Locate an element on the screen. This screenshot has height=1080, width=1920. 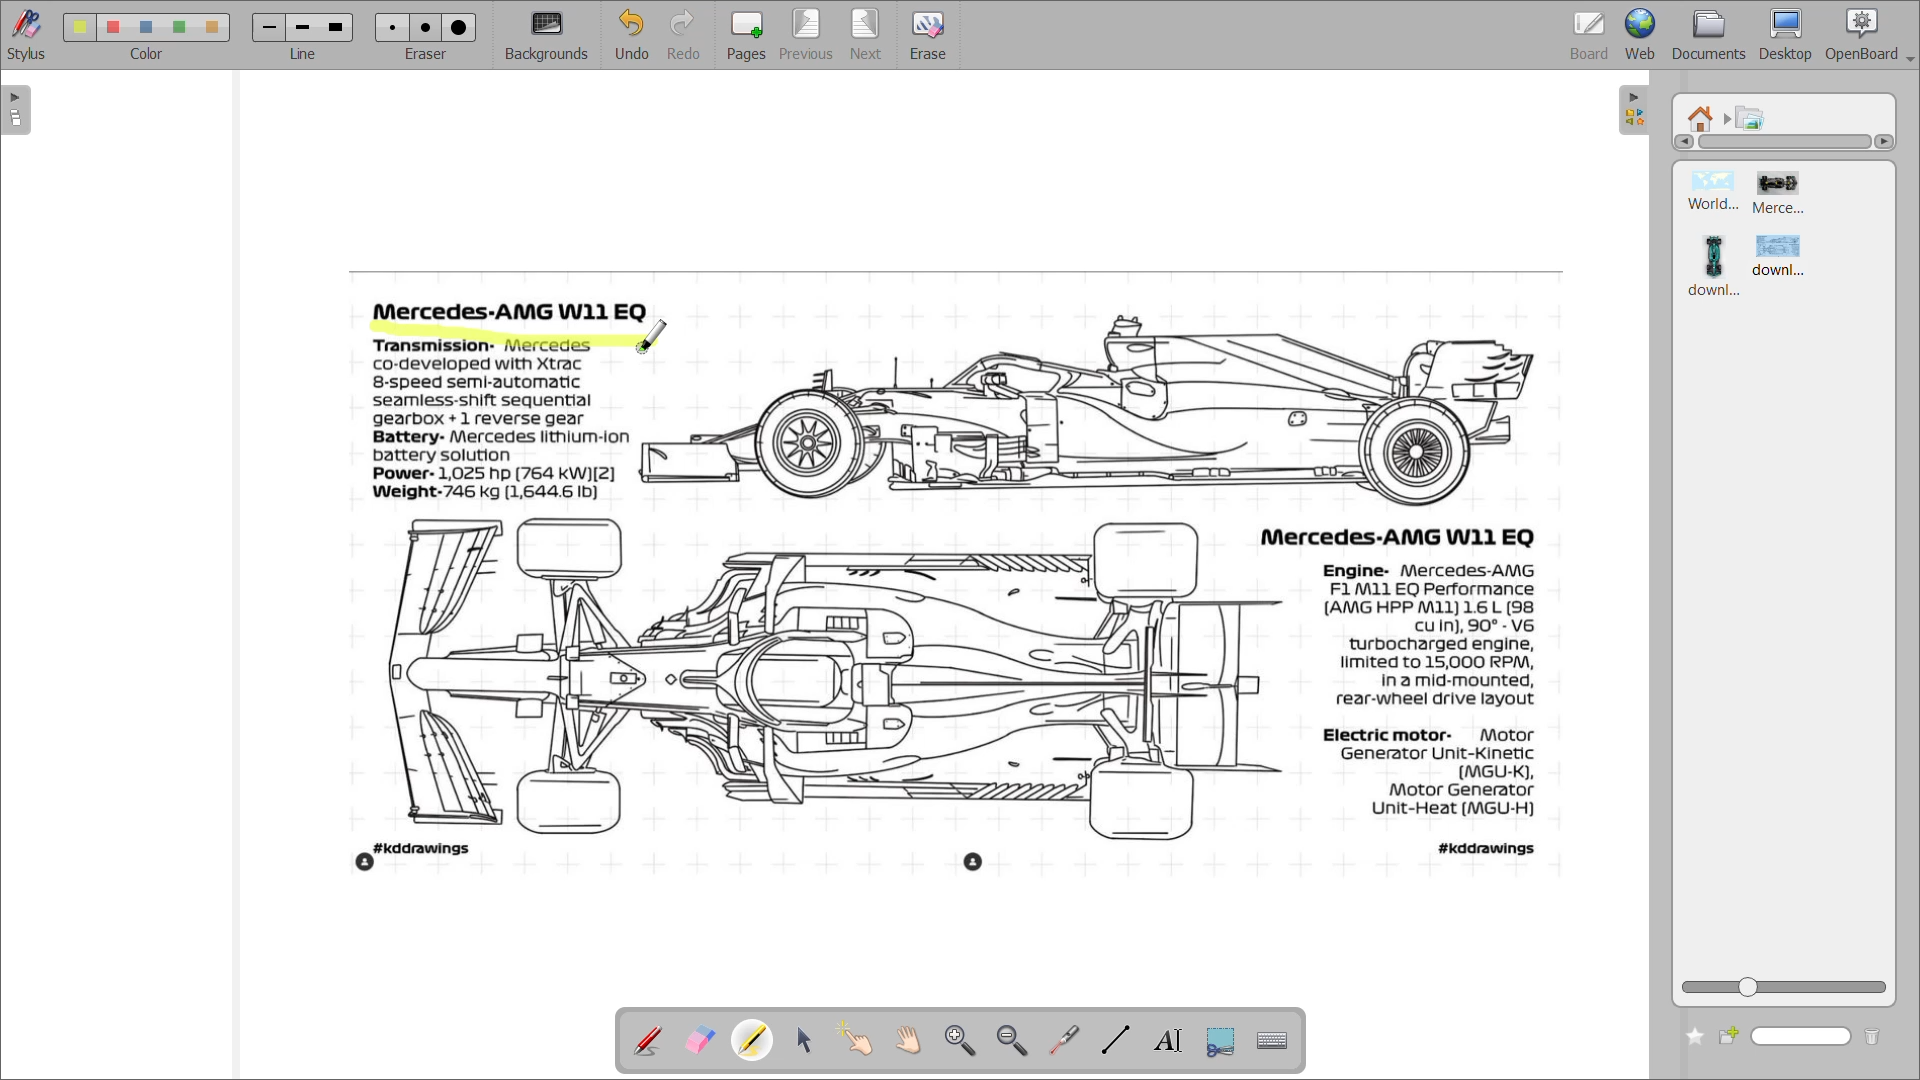
add to favourites is located at coordinates (1693, 1035).